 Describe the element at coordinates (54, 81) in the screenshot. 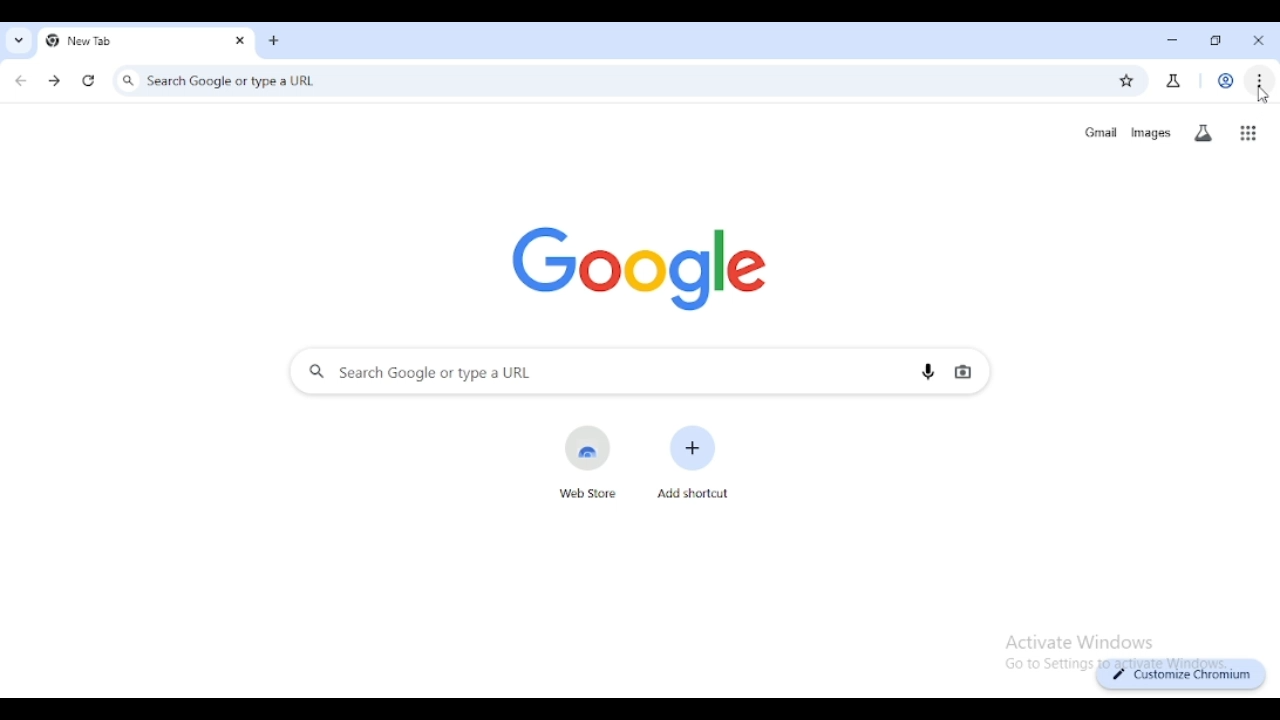

I see `click to go forward` at that location.